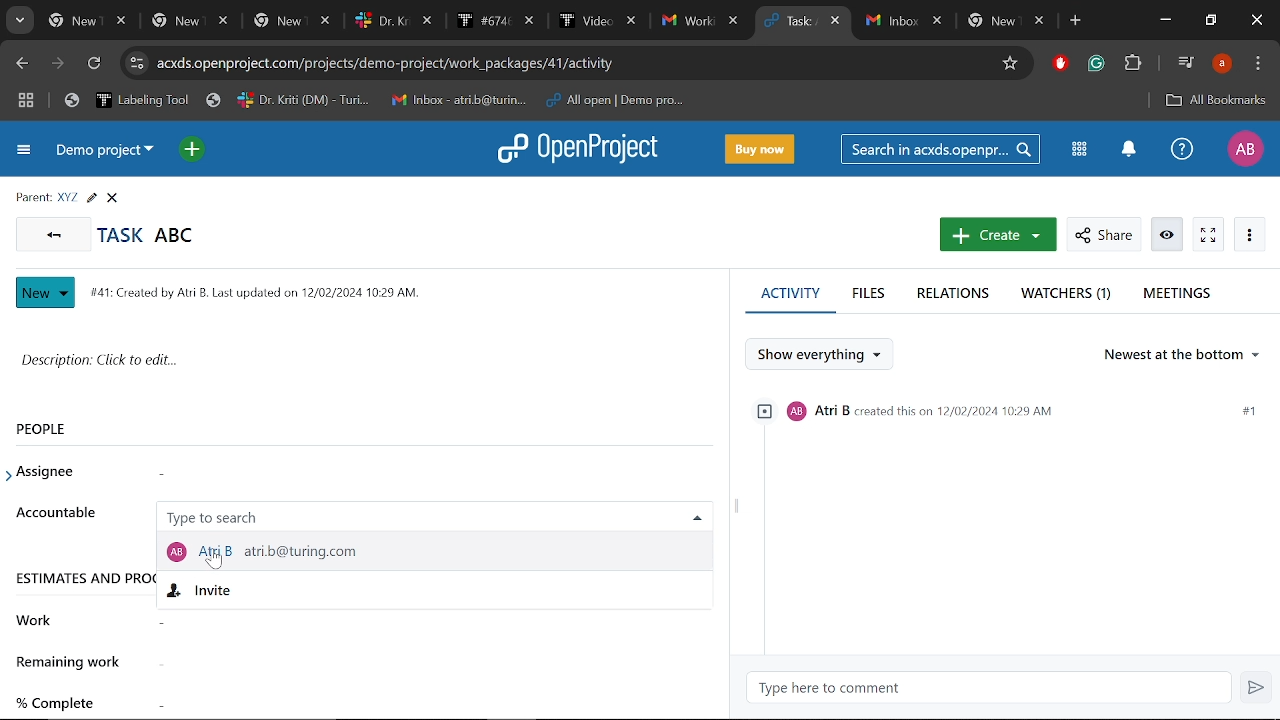 The height and width of the screenshot is (720, 1280). I want to click on Activate zen mode, so click(1209, 234).